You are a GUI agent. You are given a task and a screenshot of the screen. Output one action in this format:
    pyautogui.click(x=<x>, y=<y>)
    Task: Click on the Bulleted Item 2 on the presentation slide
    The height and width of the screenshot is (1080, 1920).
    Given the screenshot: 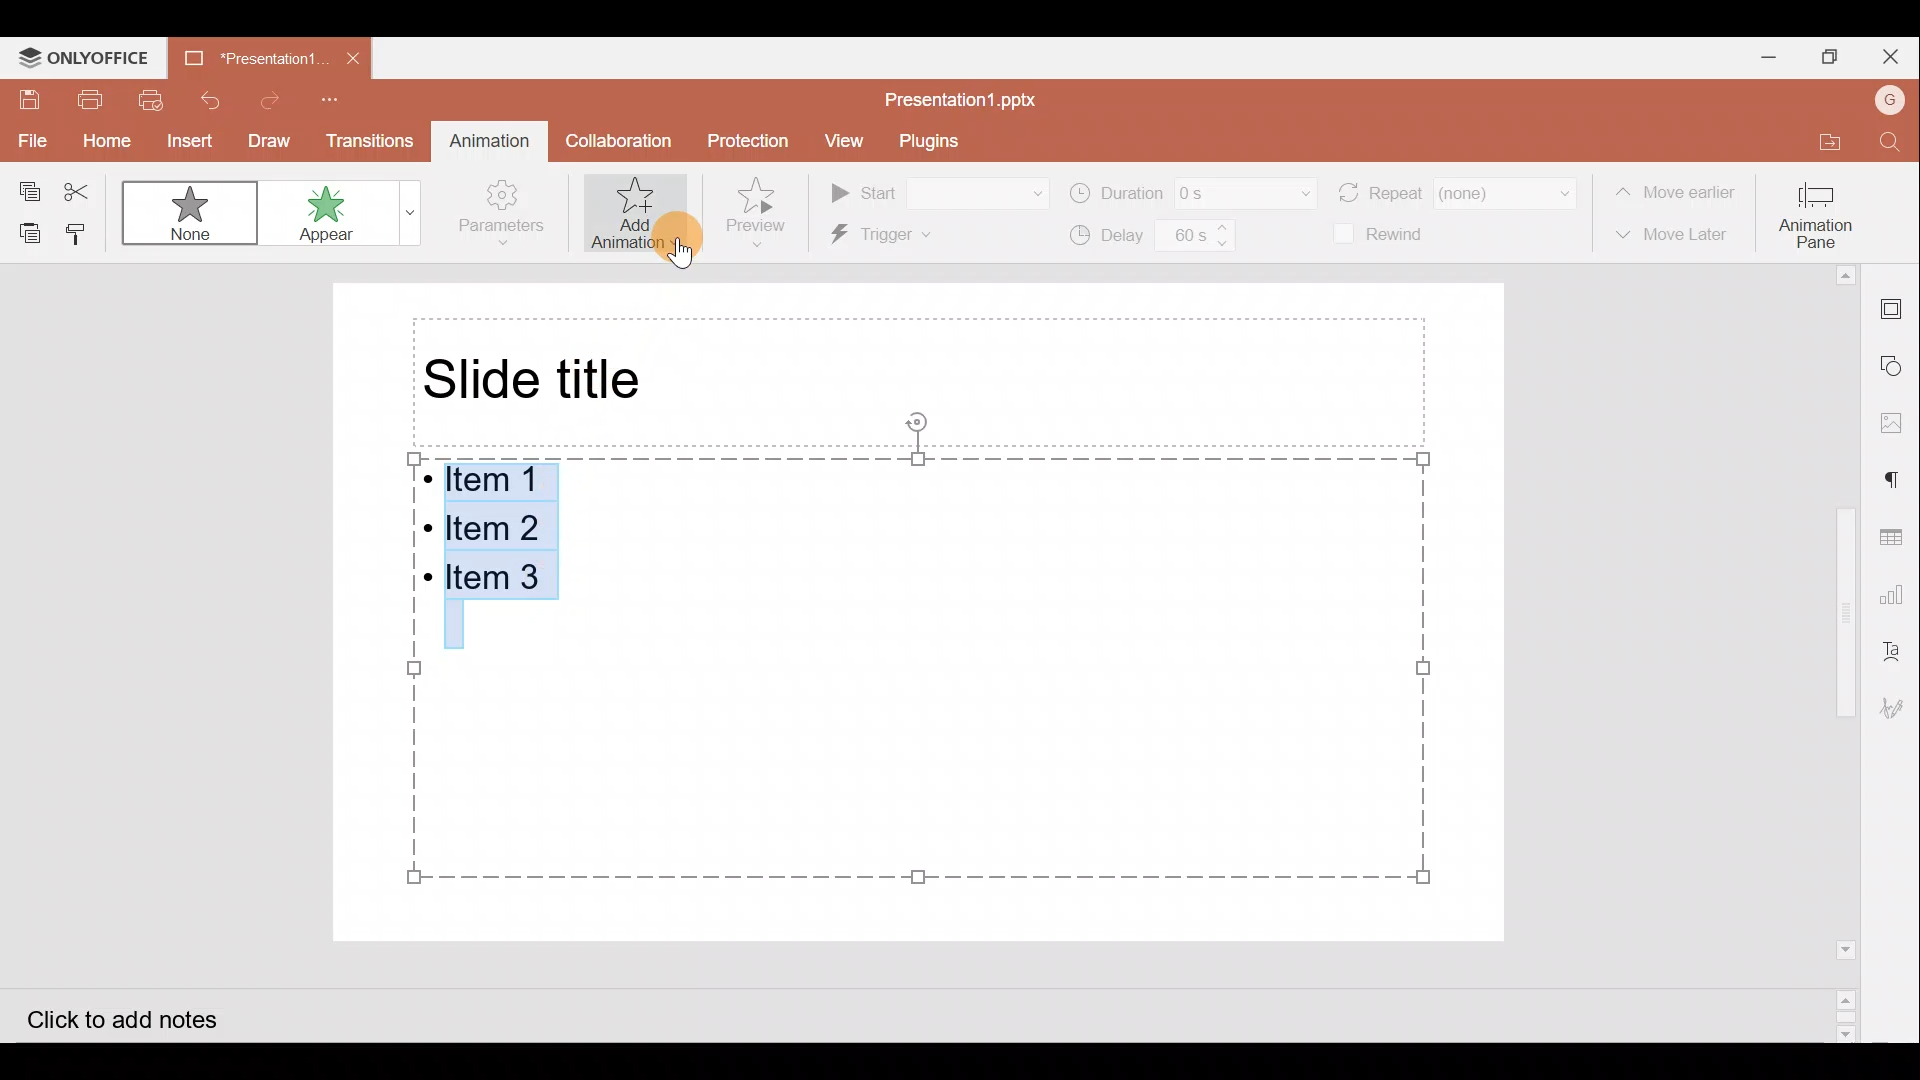 What is the action you would take?
    pyautogui.click(x=494, y=525)
    